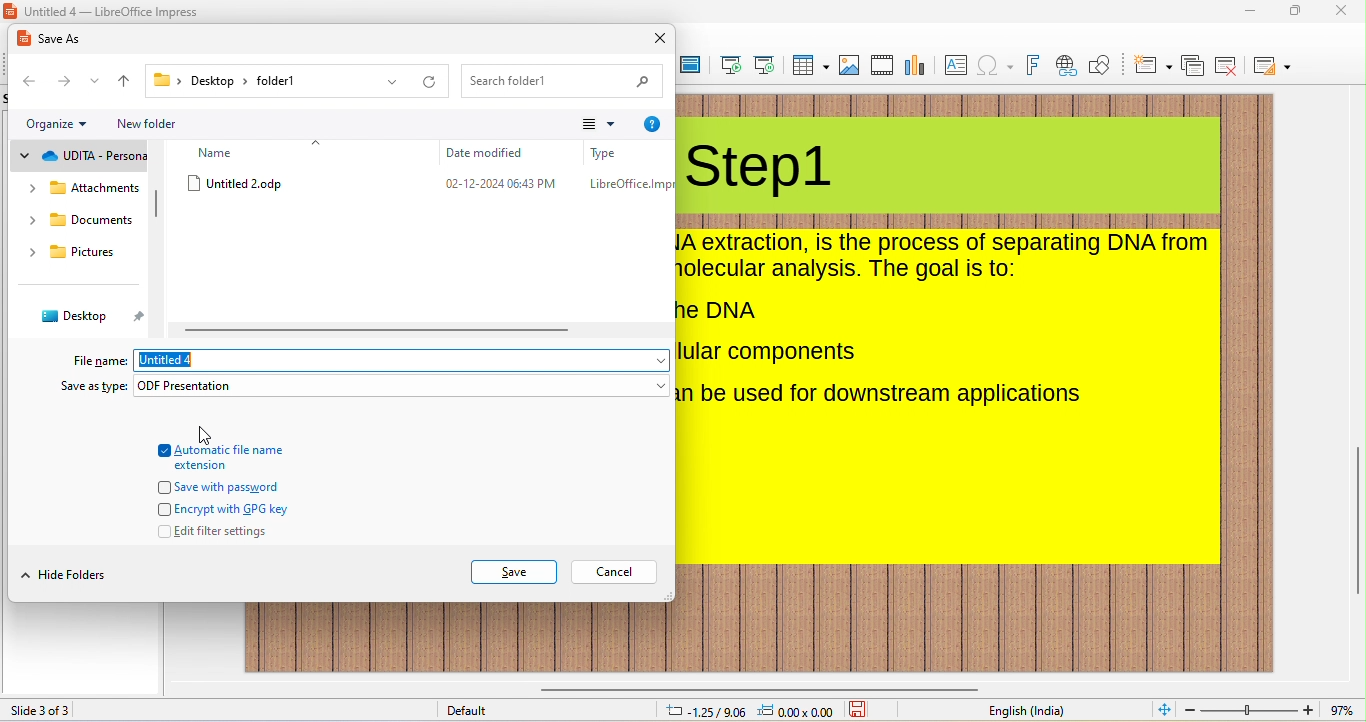  Describe the element at coordinates (24, 157) in the screenshot. I see `drop down` at that location.